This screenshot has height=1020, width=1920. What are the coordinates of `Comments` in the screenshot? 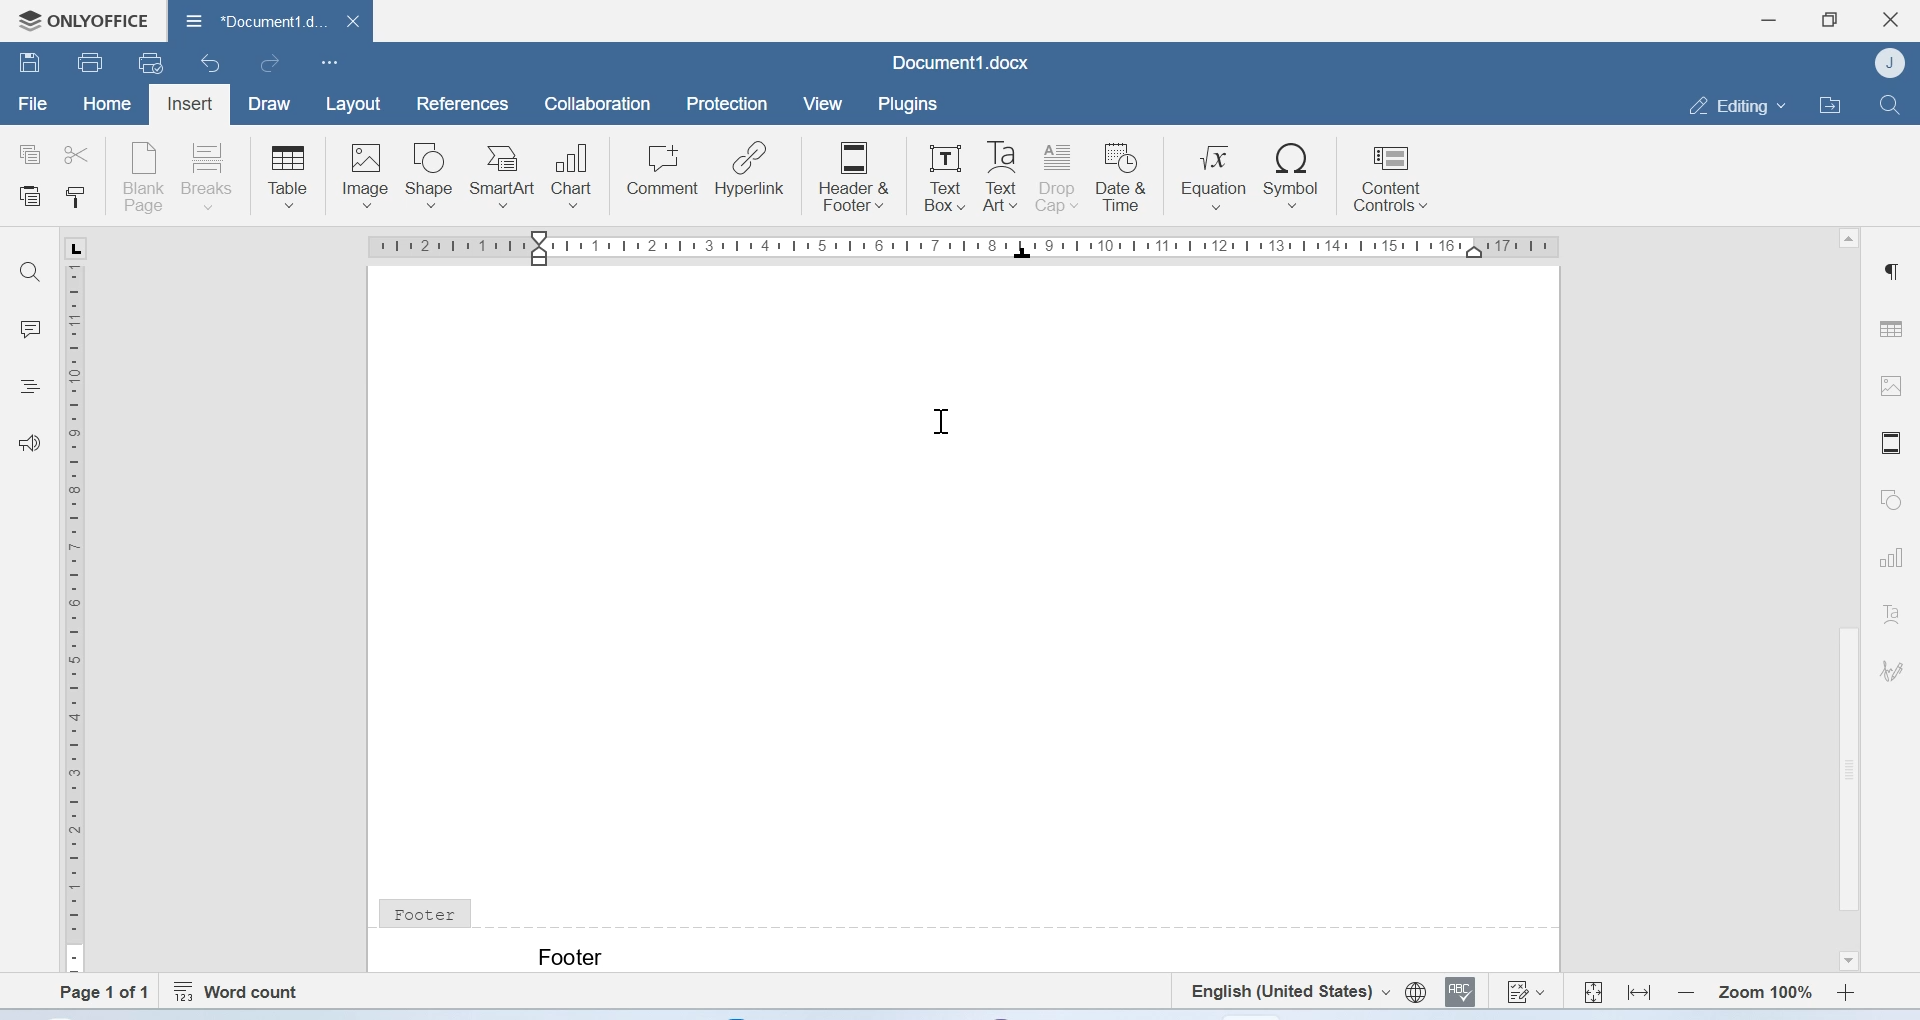 It's located at (31, 329).